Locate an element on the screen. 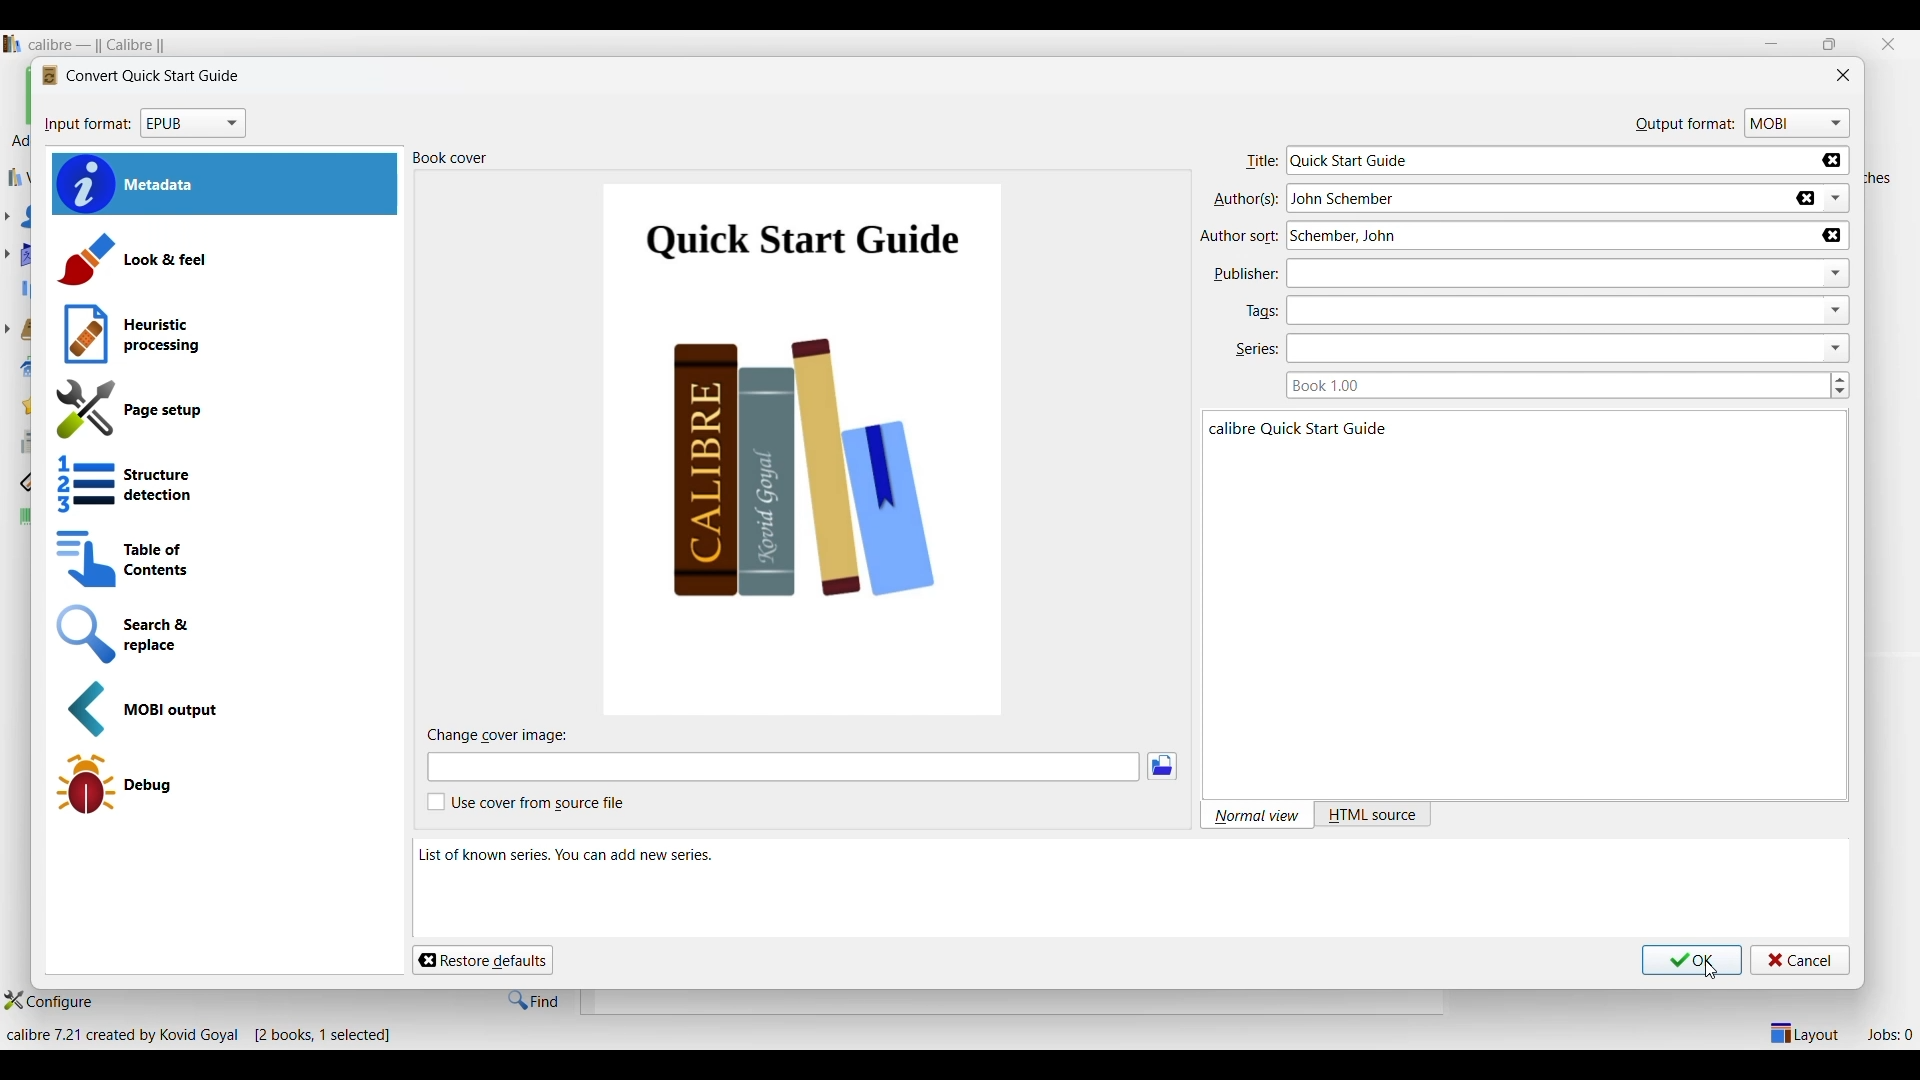 This screenshot has width=1920, height=1080. series is located at coordinates (1256, 352).